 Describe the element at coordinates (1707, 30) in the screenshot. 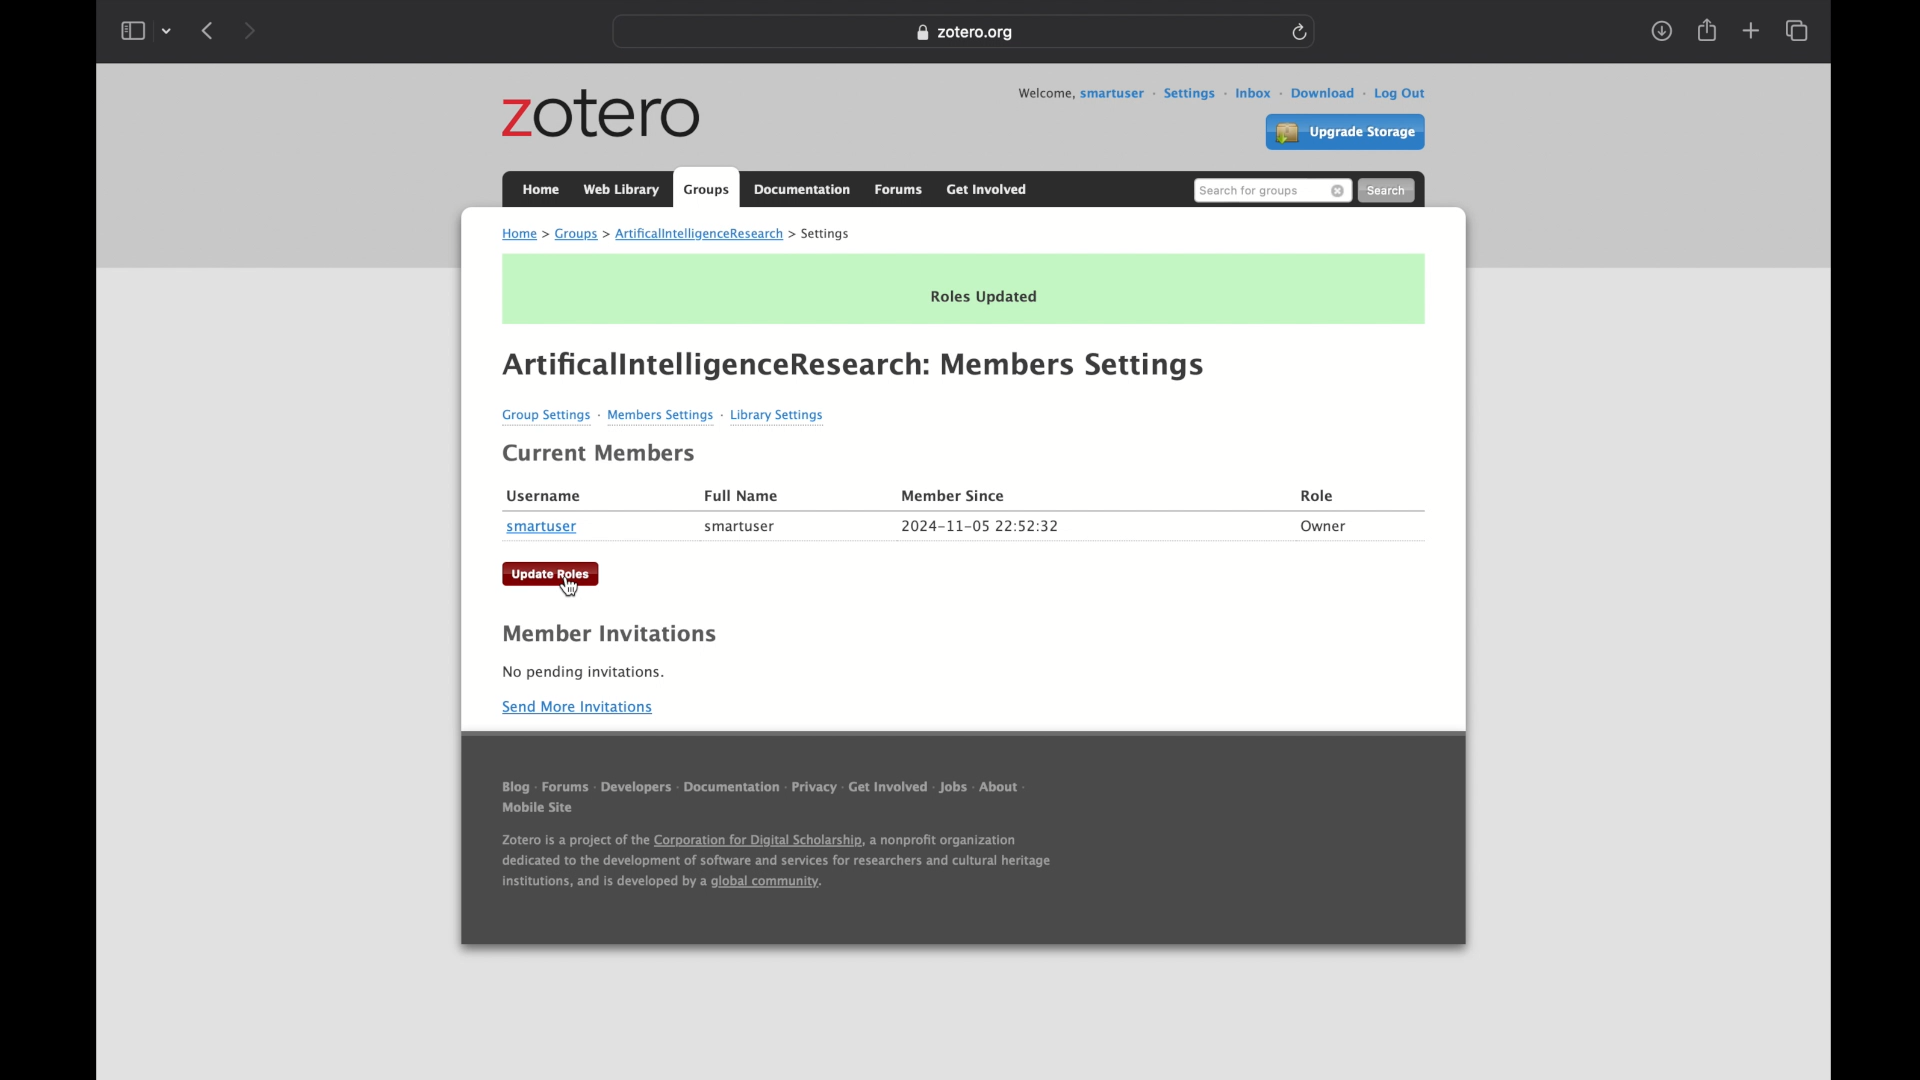

I see `share` at that location.